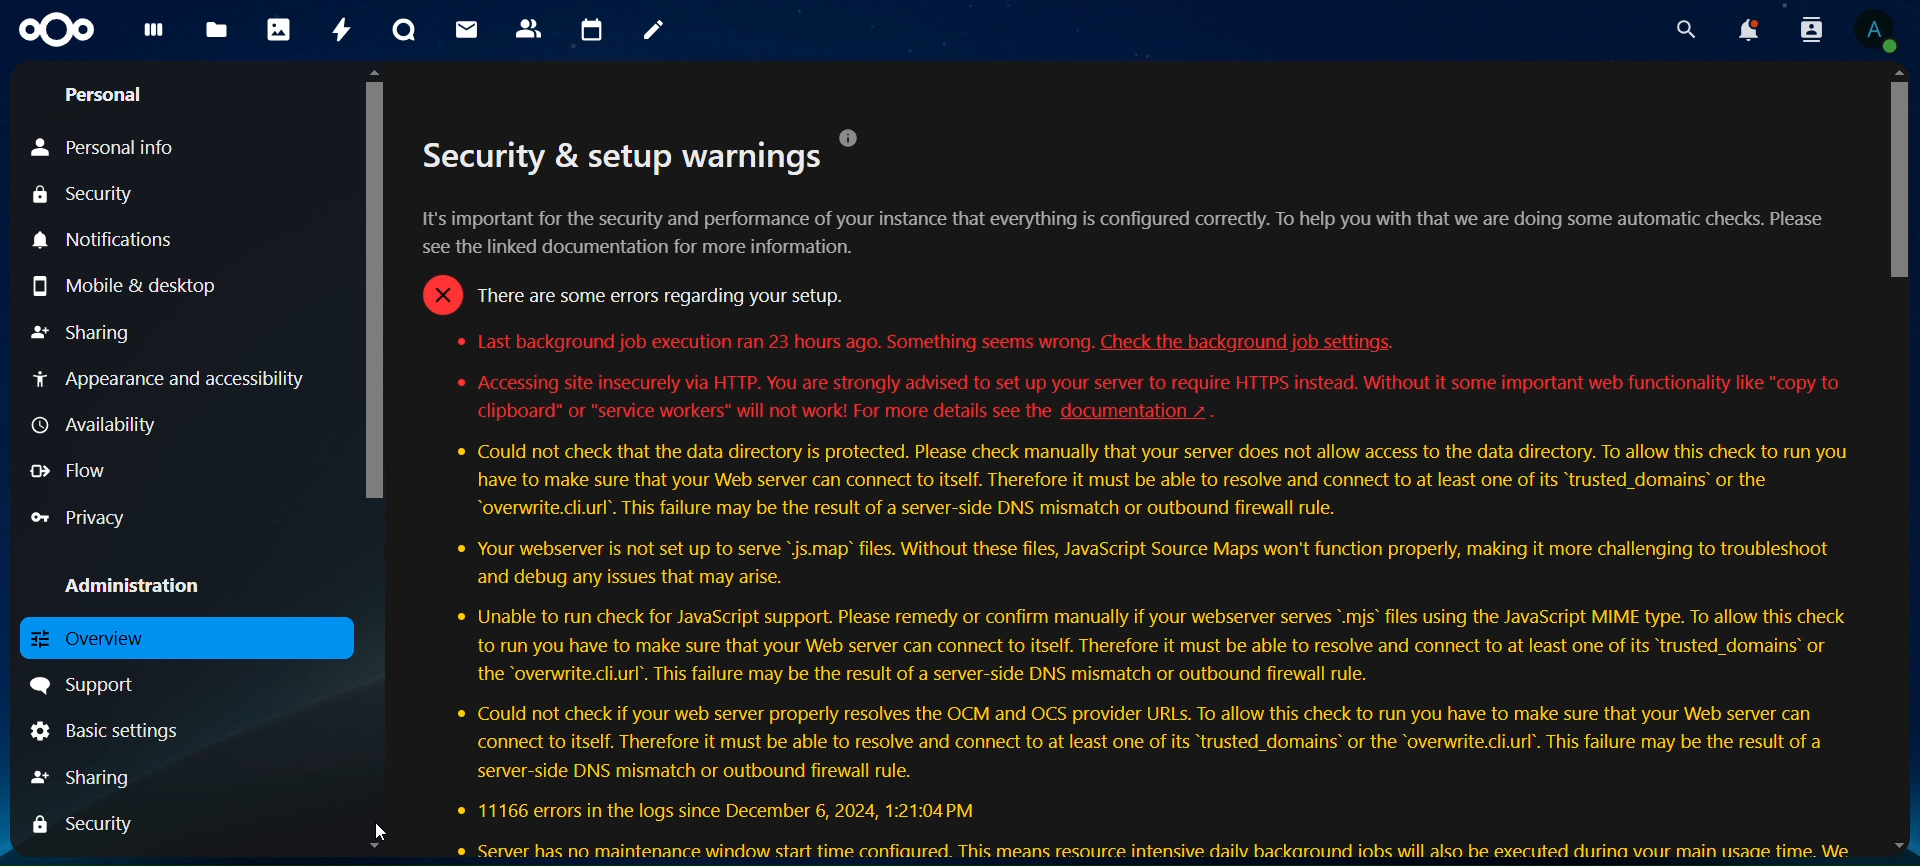 The width and height of the screenshot is (1920, 866). I want to click on search, so click(1686, 31).